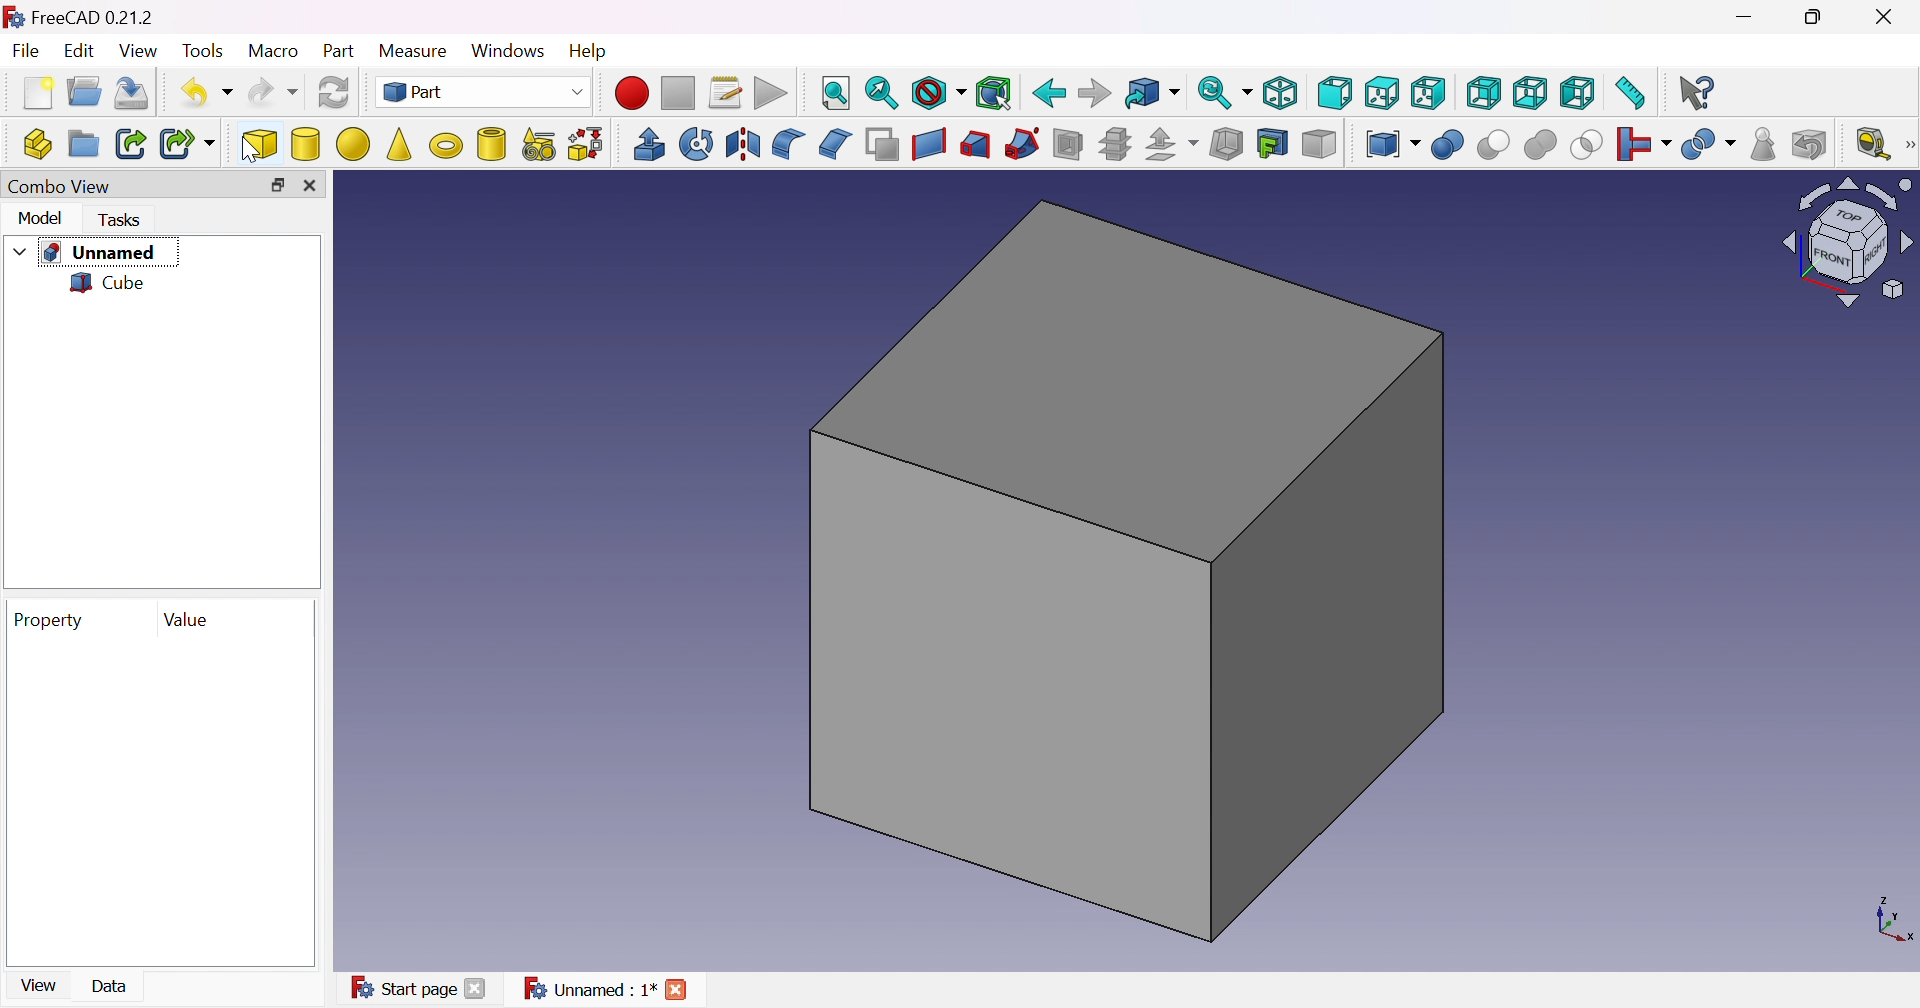 The height and width of the screenshot is (1008, 1920). What do you see at coordinates (483, 94) in the screenshot?
I see `Part` at bounding box center [483, 94].